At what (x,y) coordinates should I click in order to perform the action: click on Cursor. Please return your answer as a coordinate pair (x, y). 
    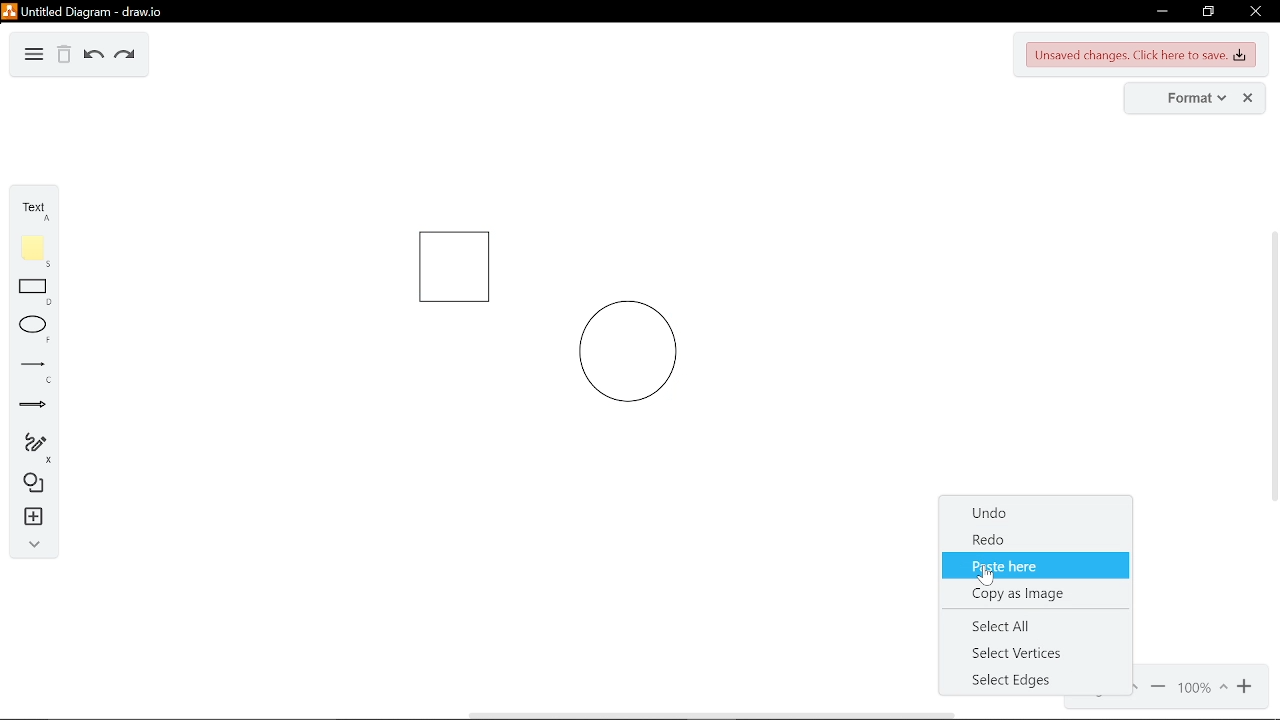
    Looking at the image, I should click on (988, 576).